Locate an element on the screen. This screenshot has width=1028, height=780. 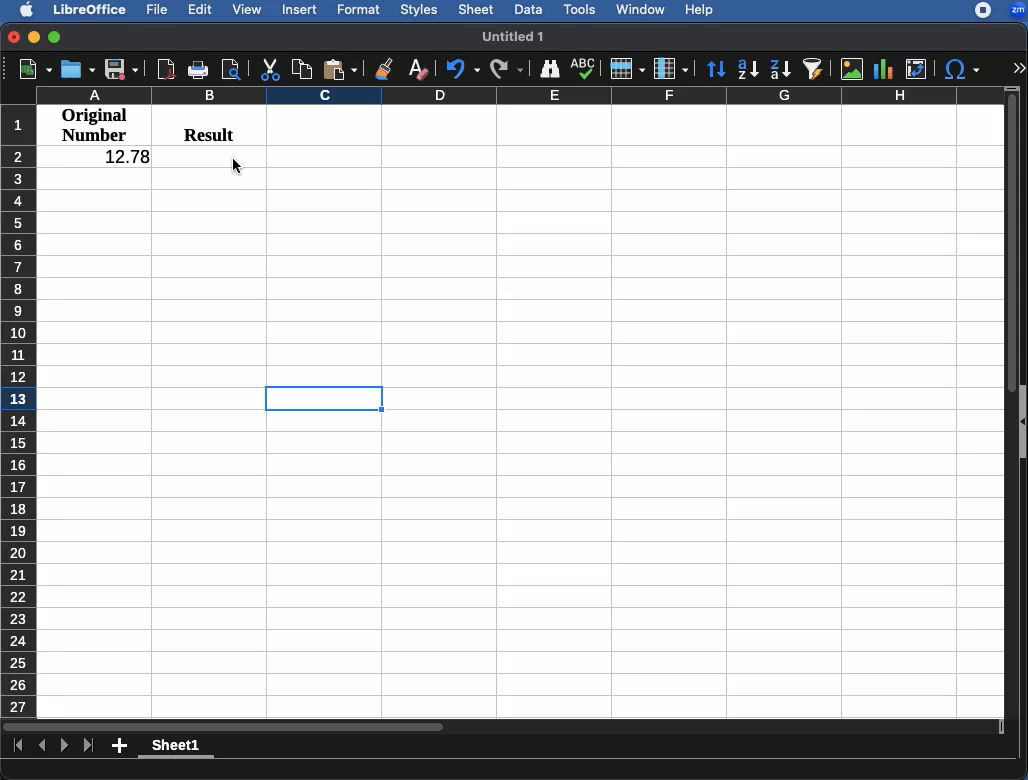
Descending  is located at coordinates (779, 69).